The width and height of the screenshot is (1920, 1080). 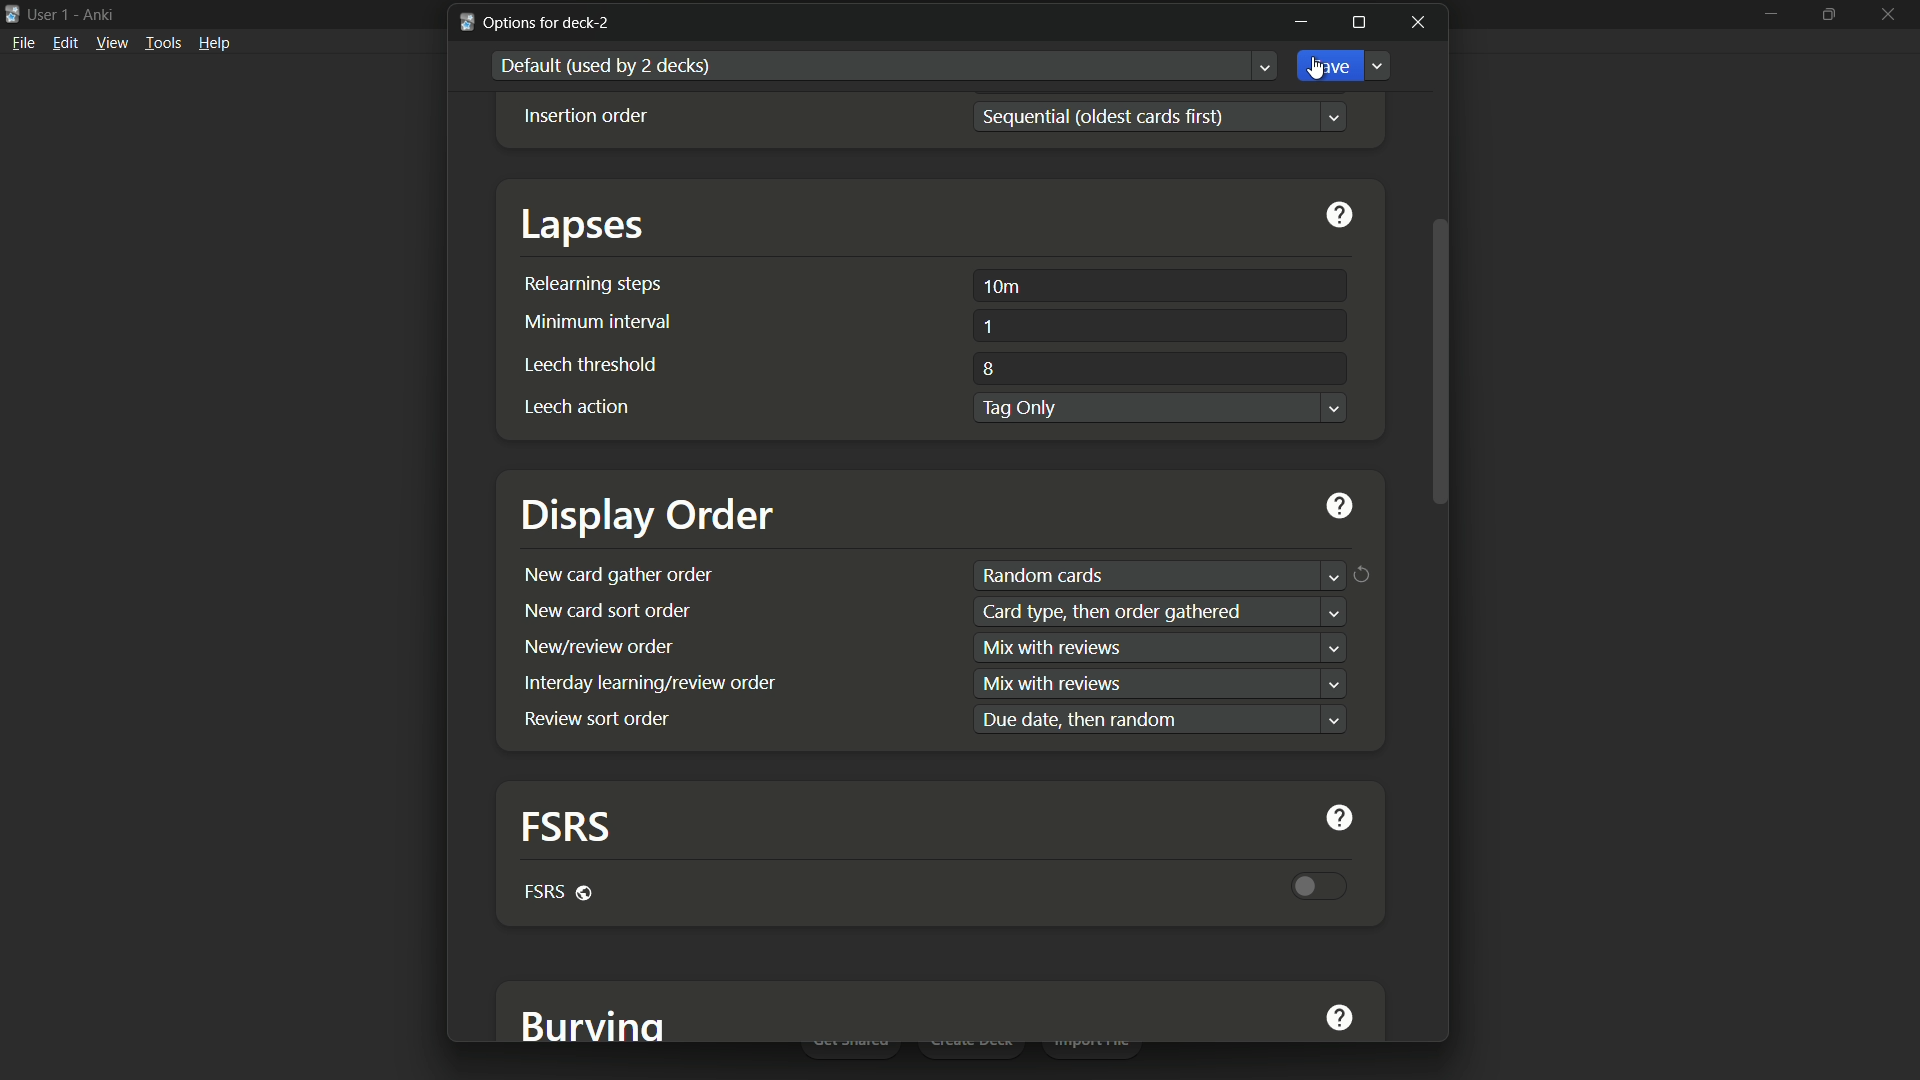 I want to click on help menu, so click(x=216, y=43).